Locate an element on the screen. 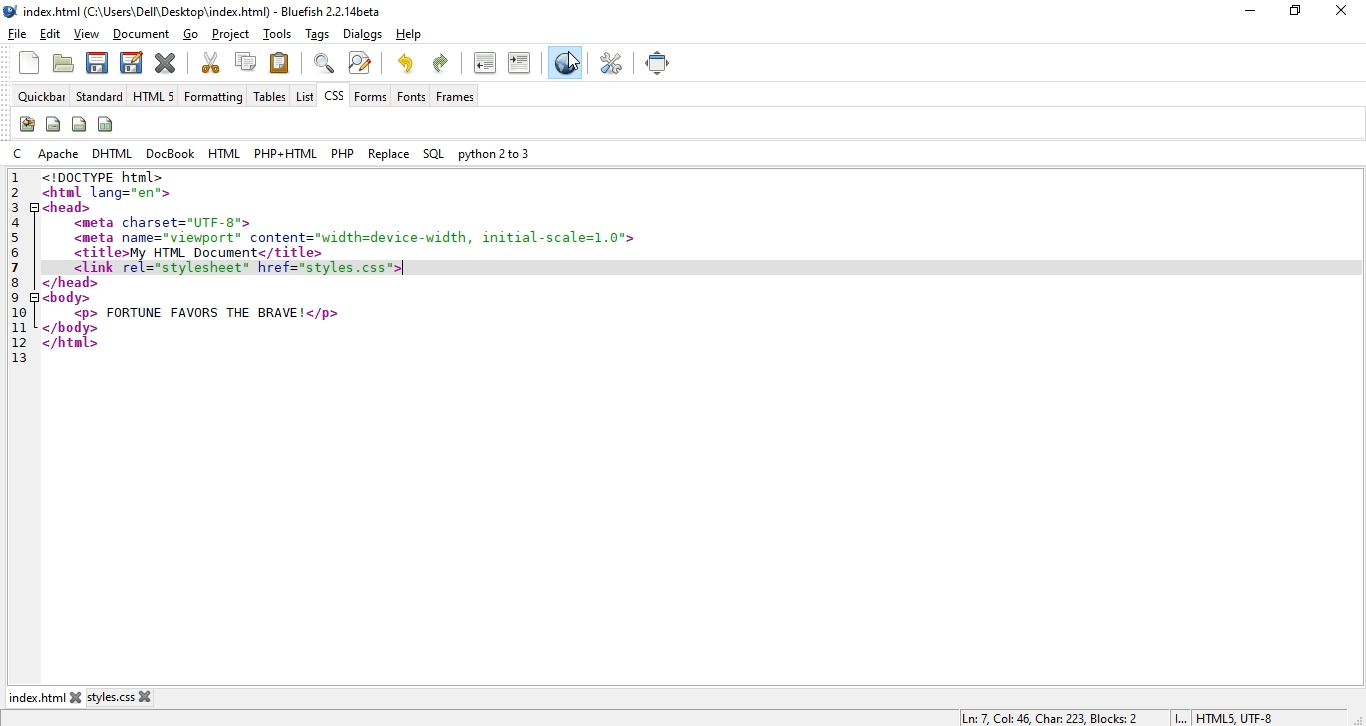 The image size is (1366, 726). fonts is located at coordinates (411, 96).